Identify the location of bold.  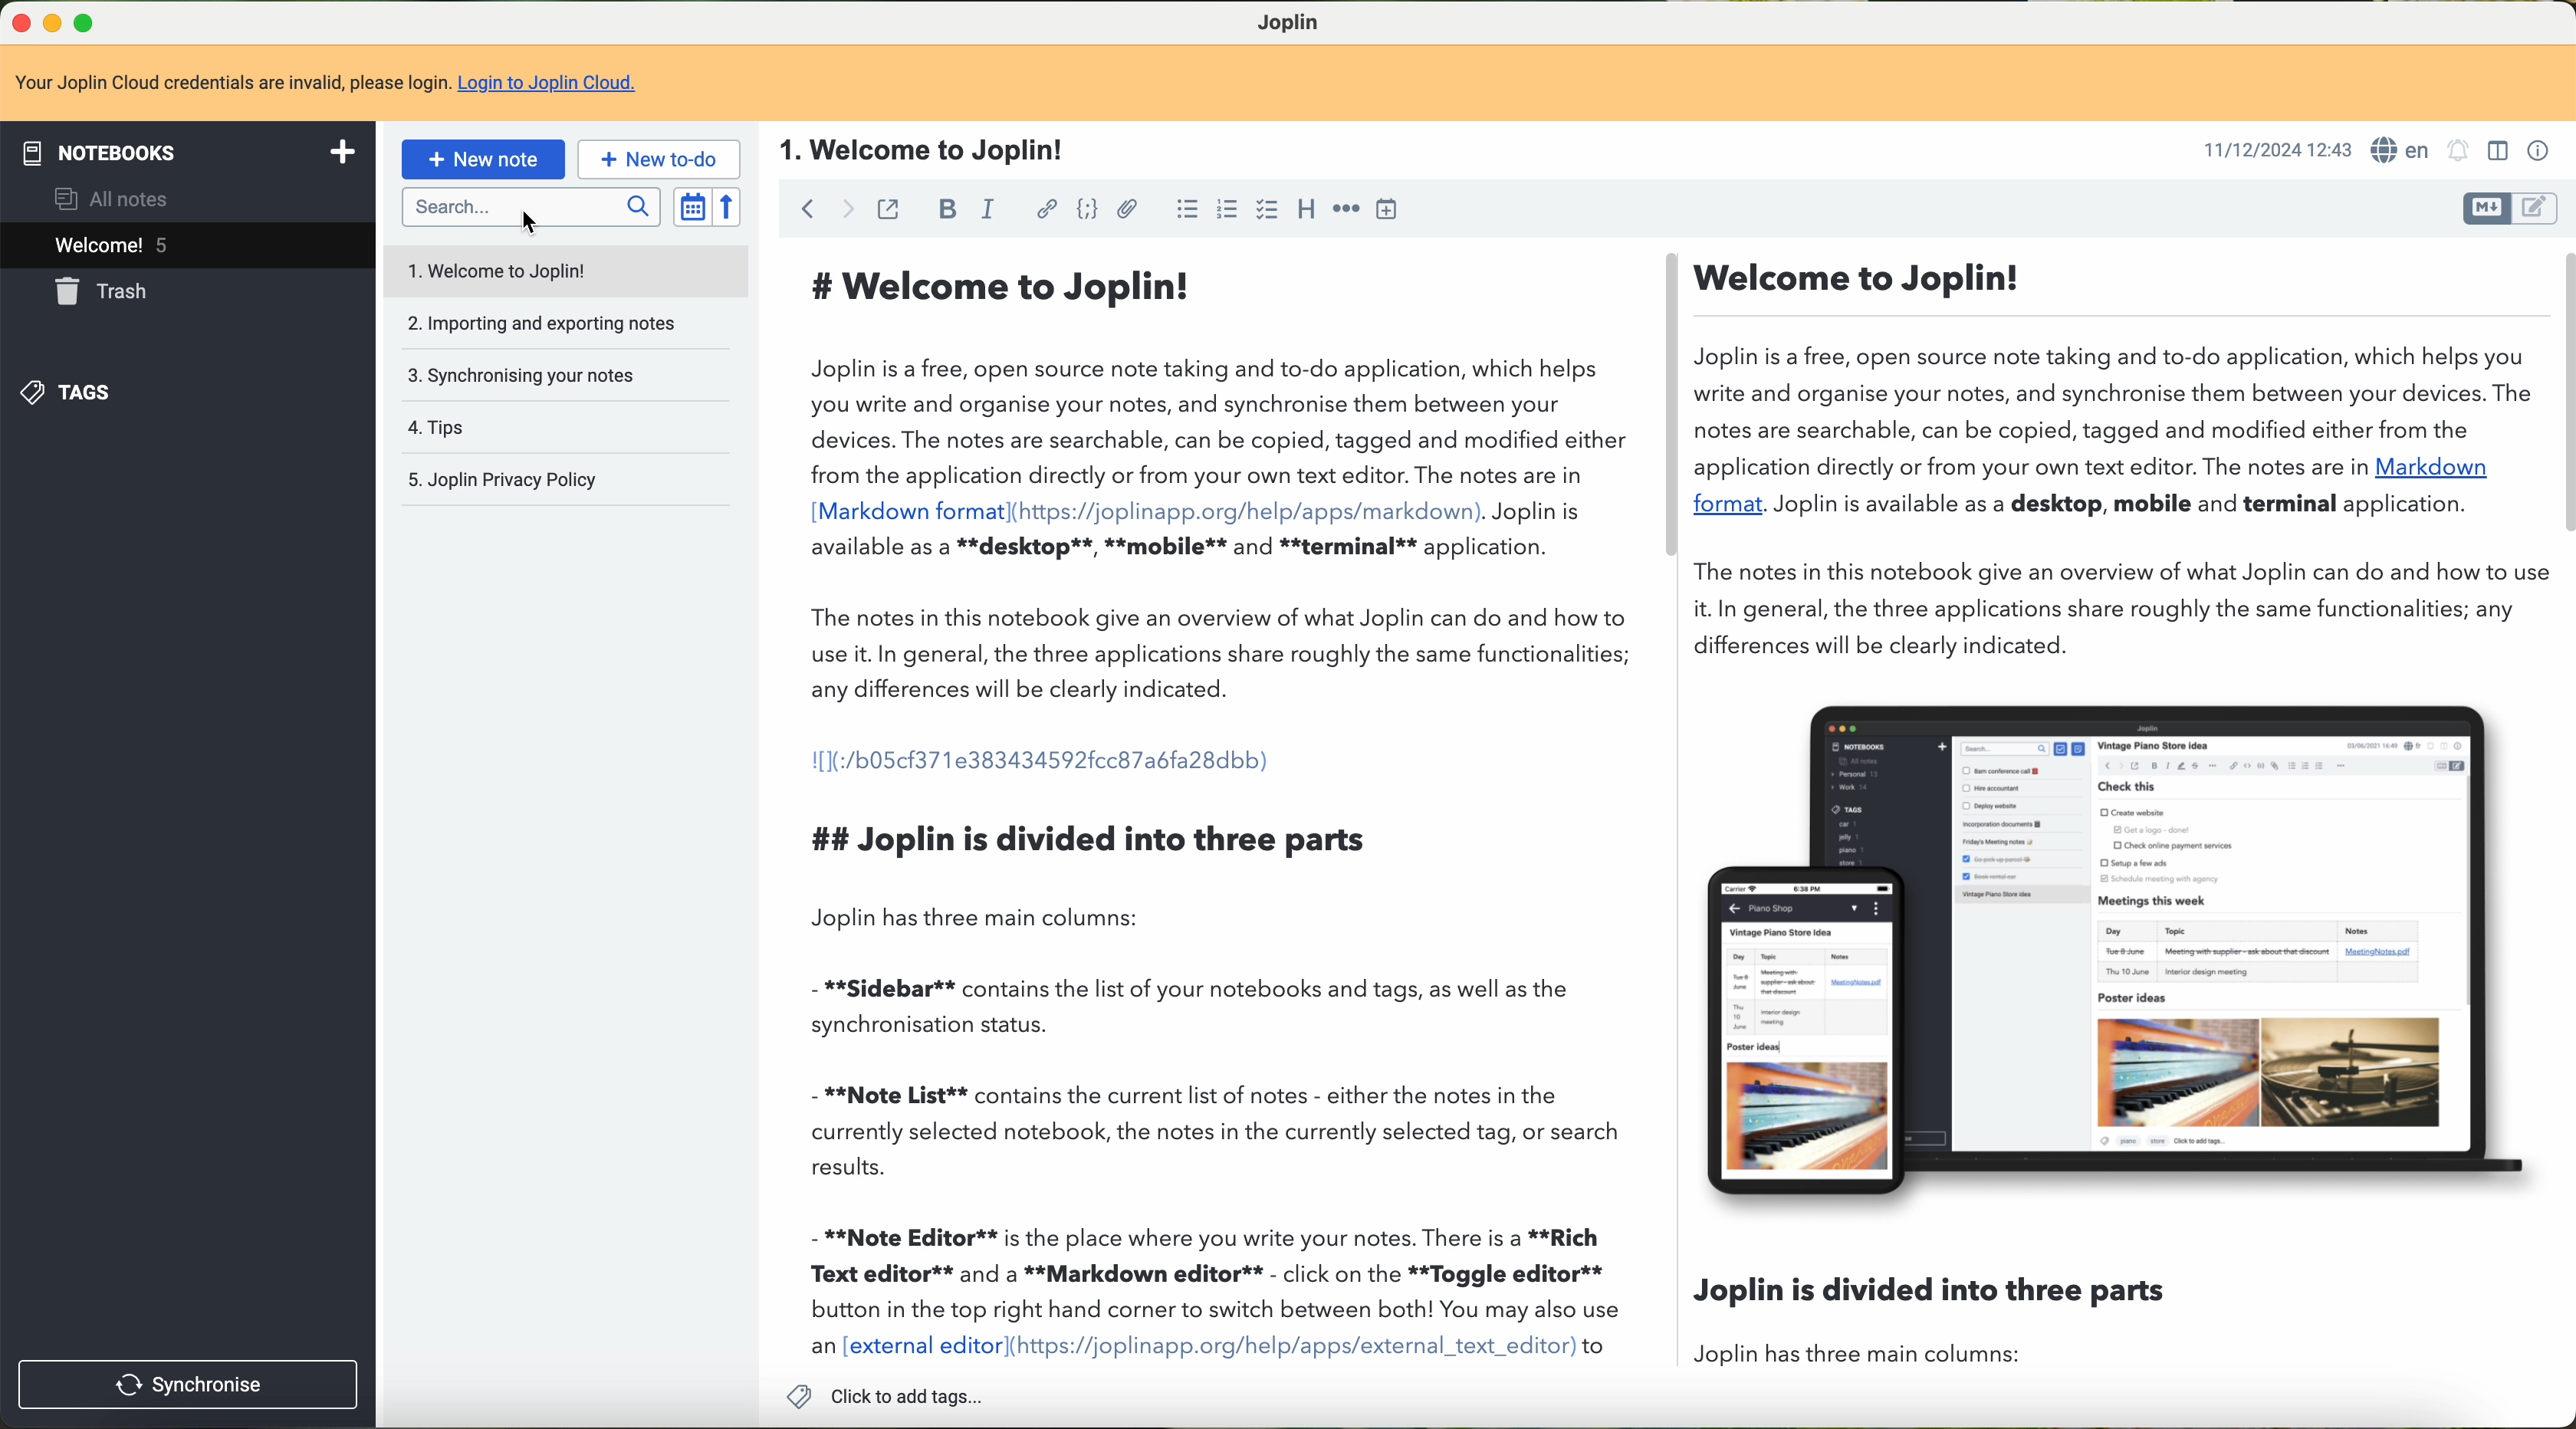
(947, 208).